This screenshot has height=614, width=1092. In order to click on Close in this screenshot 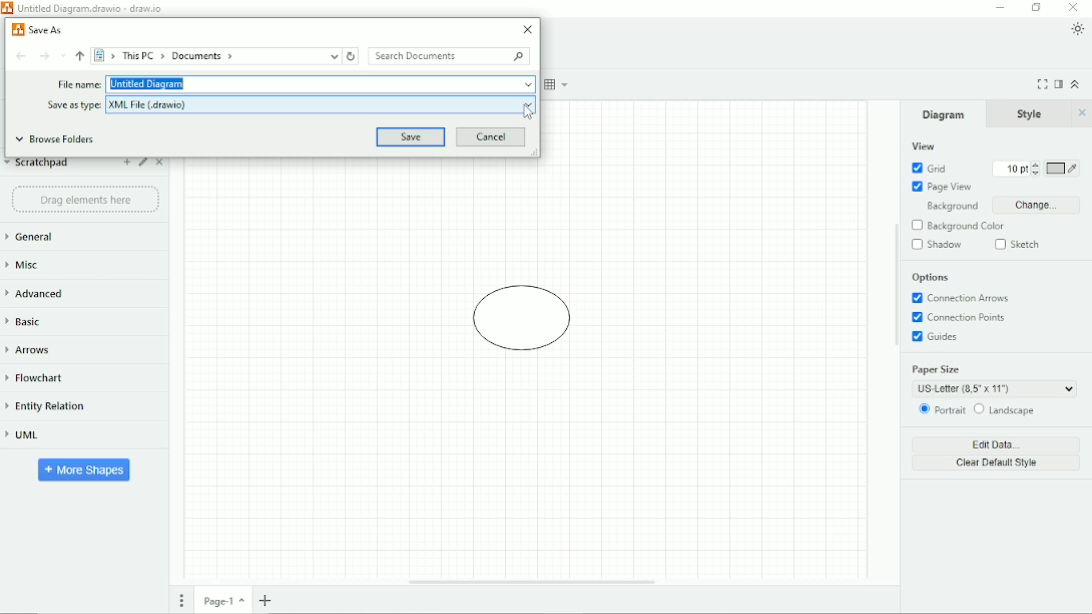, I will do `click(1074, 7)`.